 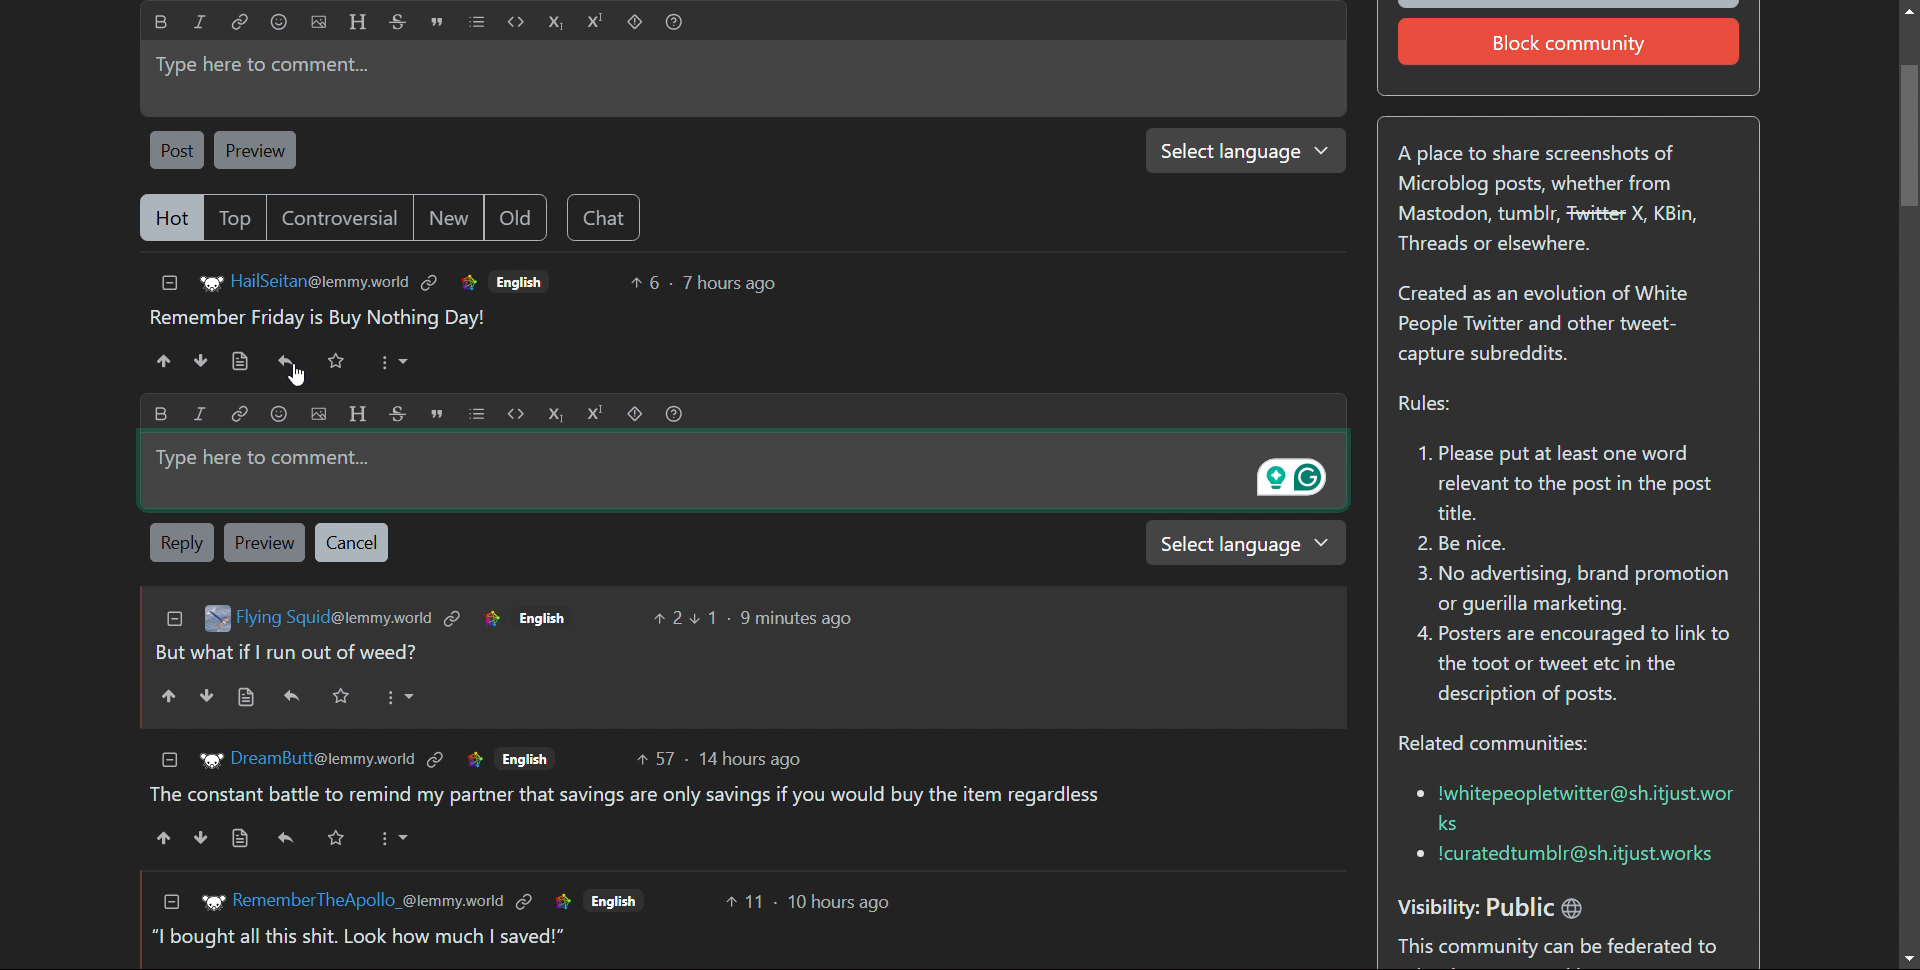 What do you see at coordinates (162, 412) in the screenshot?
I see `Bold` at bounding box center [162, 412].